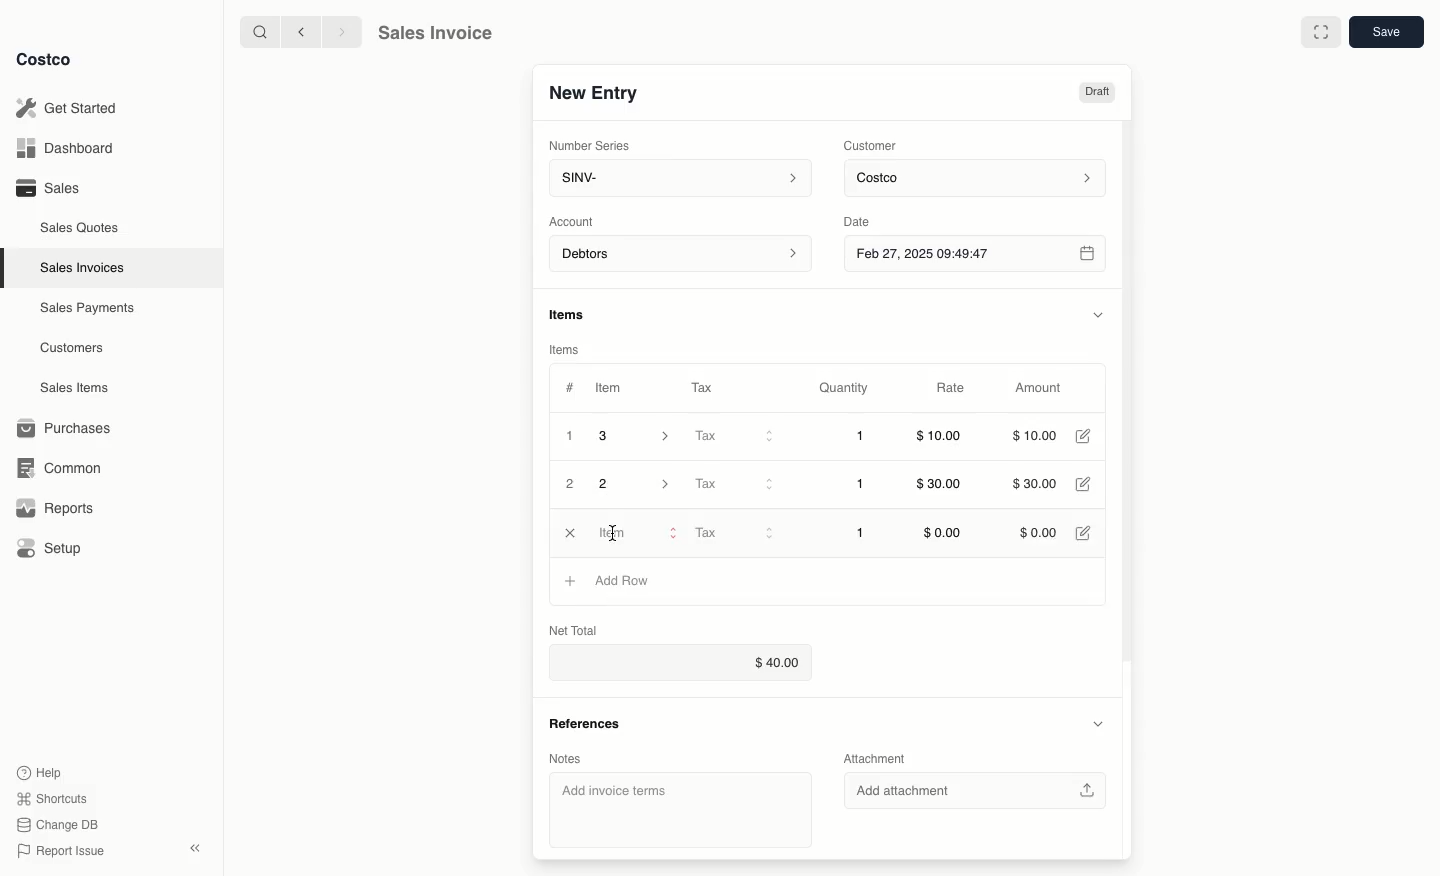 This screenshot has width=1440, height=876. Describe the element at coordinates (1099, 725) in the screenshot. I see `Hide` at that location.